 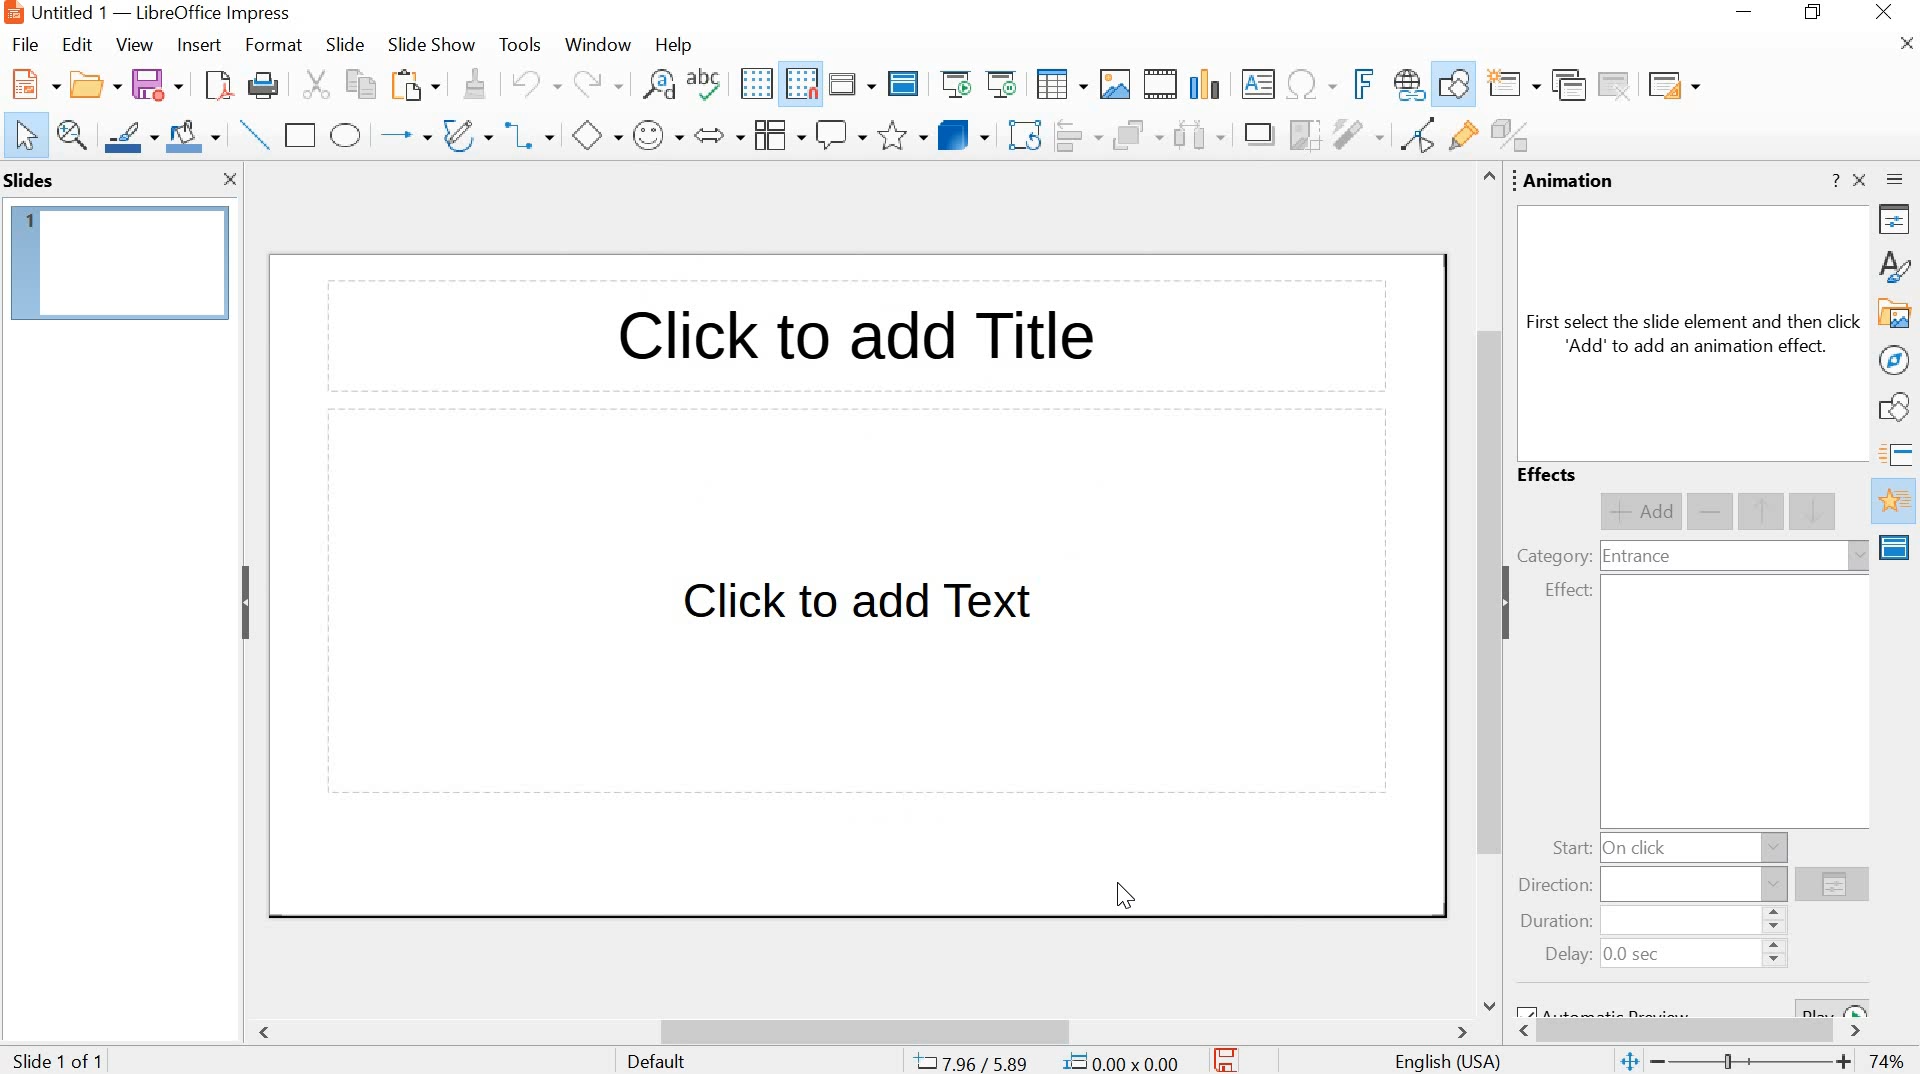 What do you see at coordinates (861, 610) in the screenshot?
I see `click to add text` at bounding box center [861, 610].